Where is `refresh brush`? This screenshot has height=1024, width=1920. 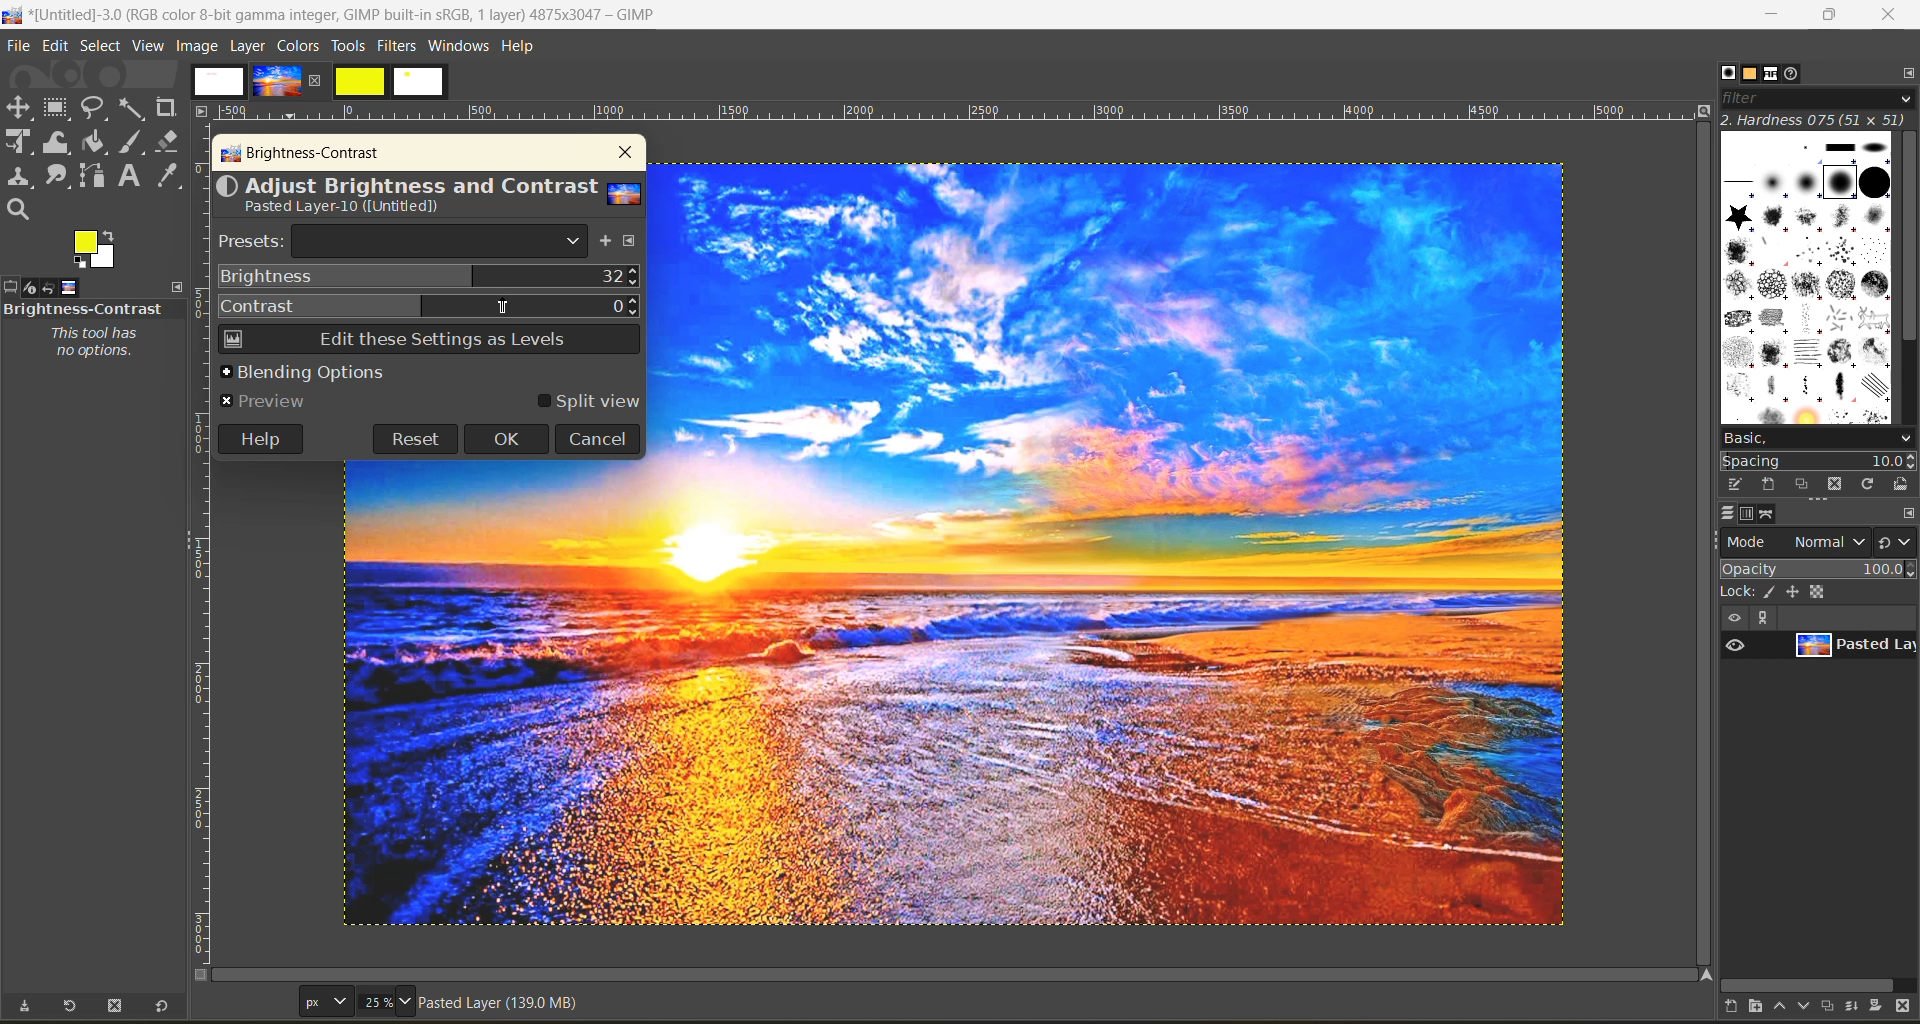 refresh brush is located at coordinates (1872, 488).